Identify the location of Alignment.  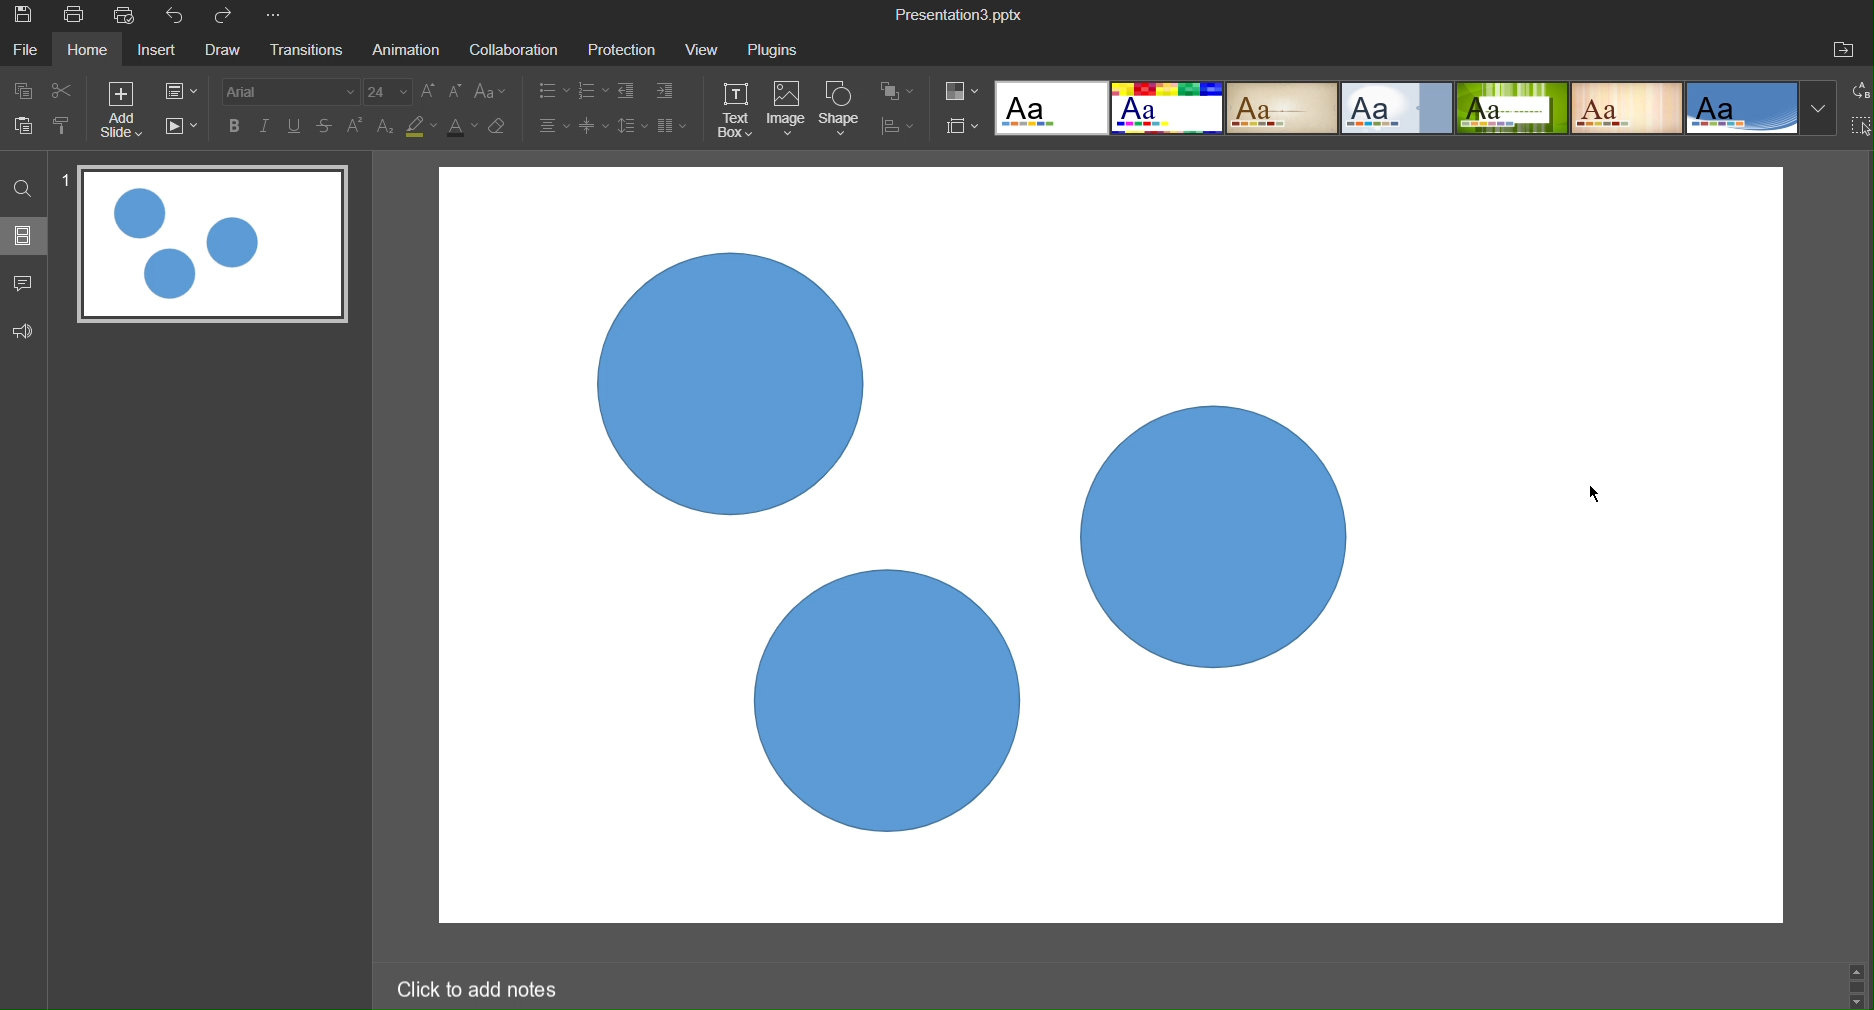
(552, 127).